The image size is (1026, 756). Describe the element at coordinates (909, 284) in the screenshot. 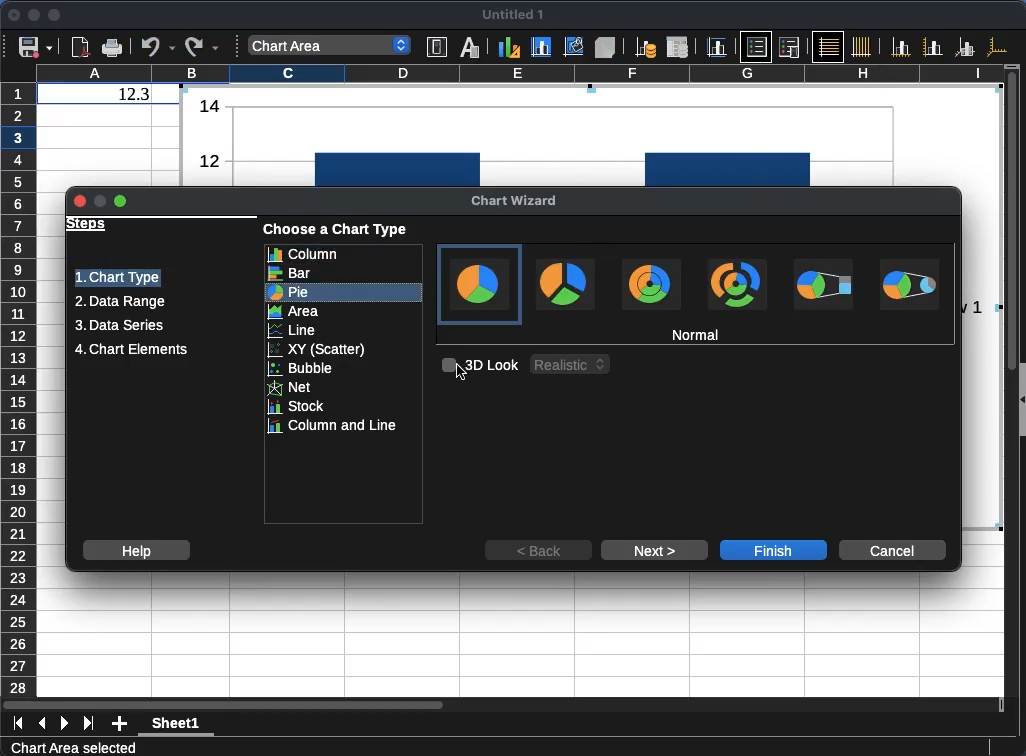

I see `Pie-of-pie chart` at that location.